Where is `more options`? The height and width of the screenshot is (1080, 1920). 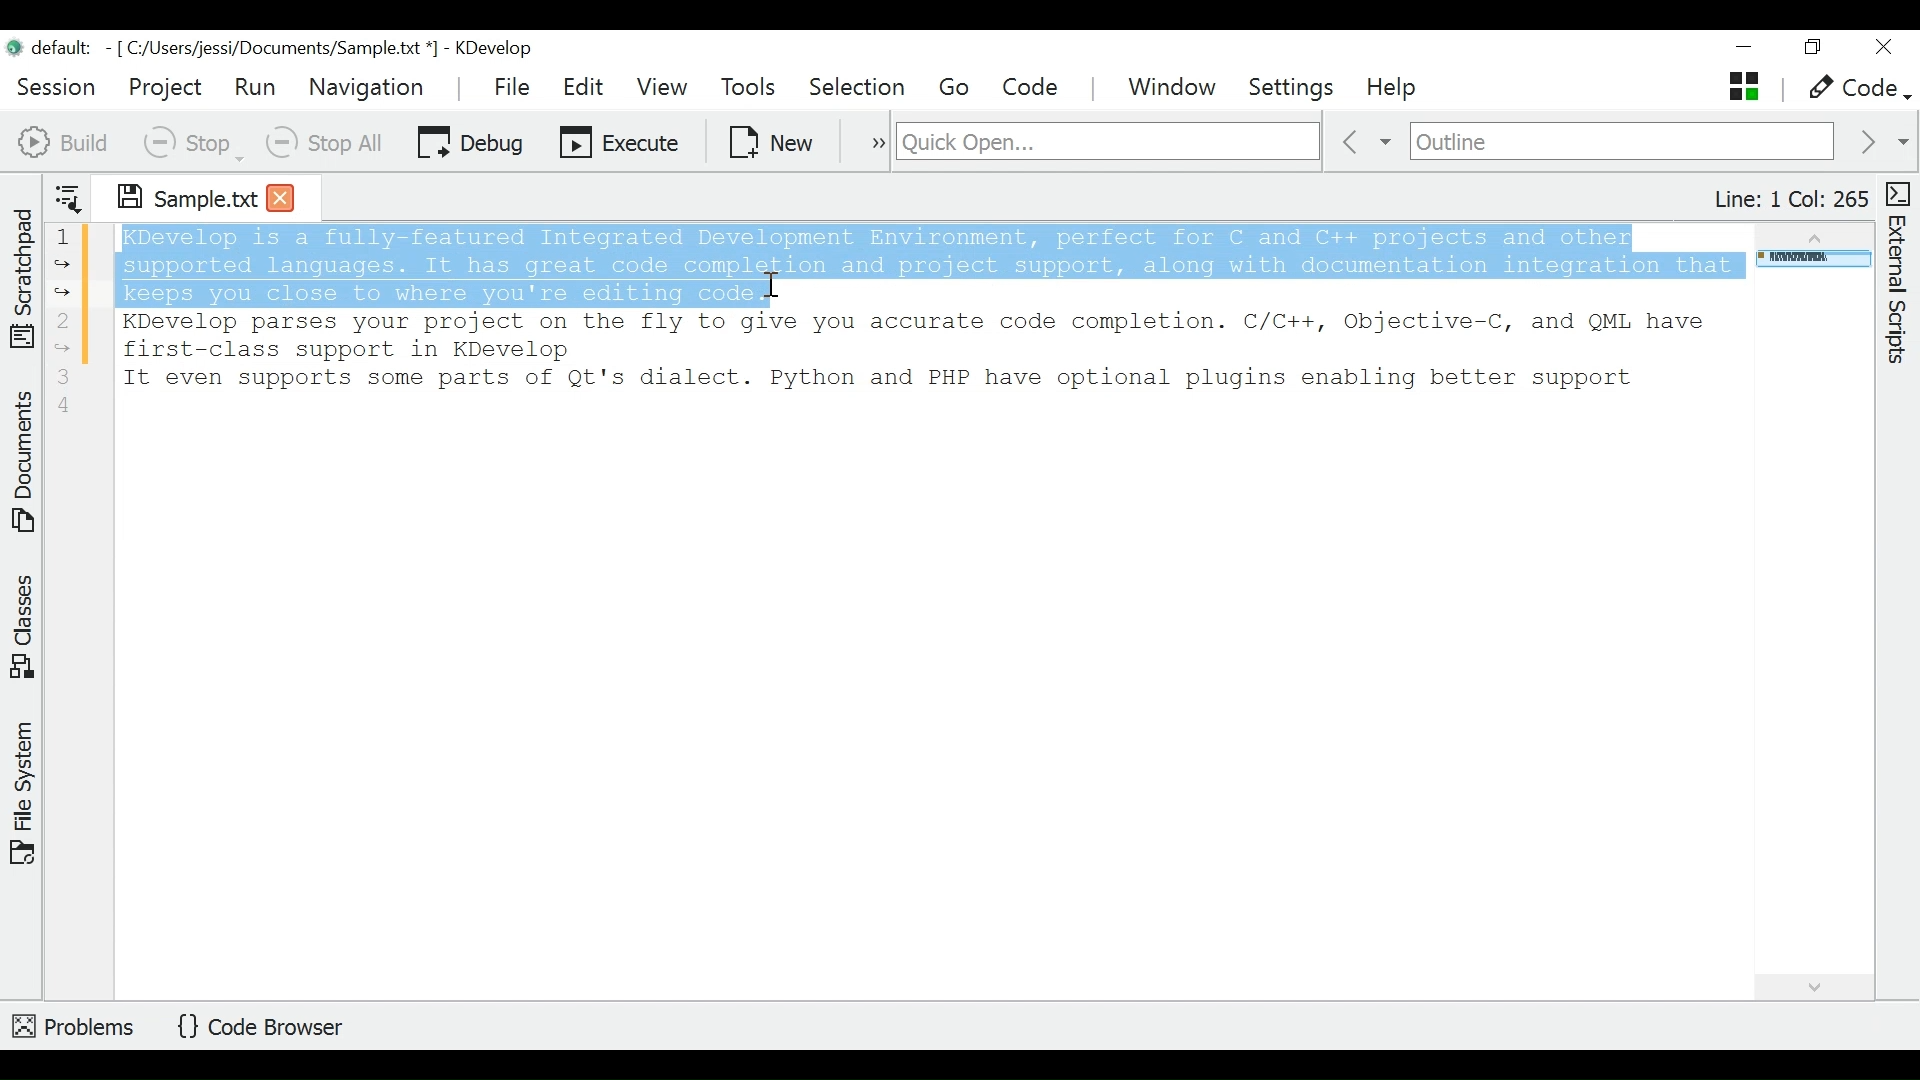
more options is located at coordinates (868, 140).